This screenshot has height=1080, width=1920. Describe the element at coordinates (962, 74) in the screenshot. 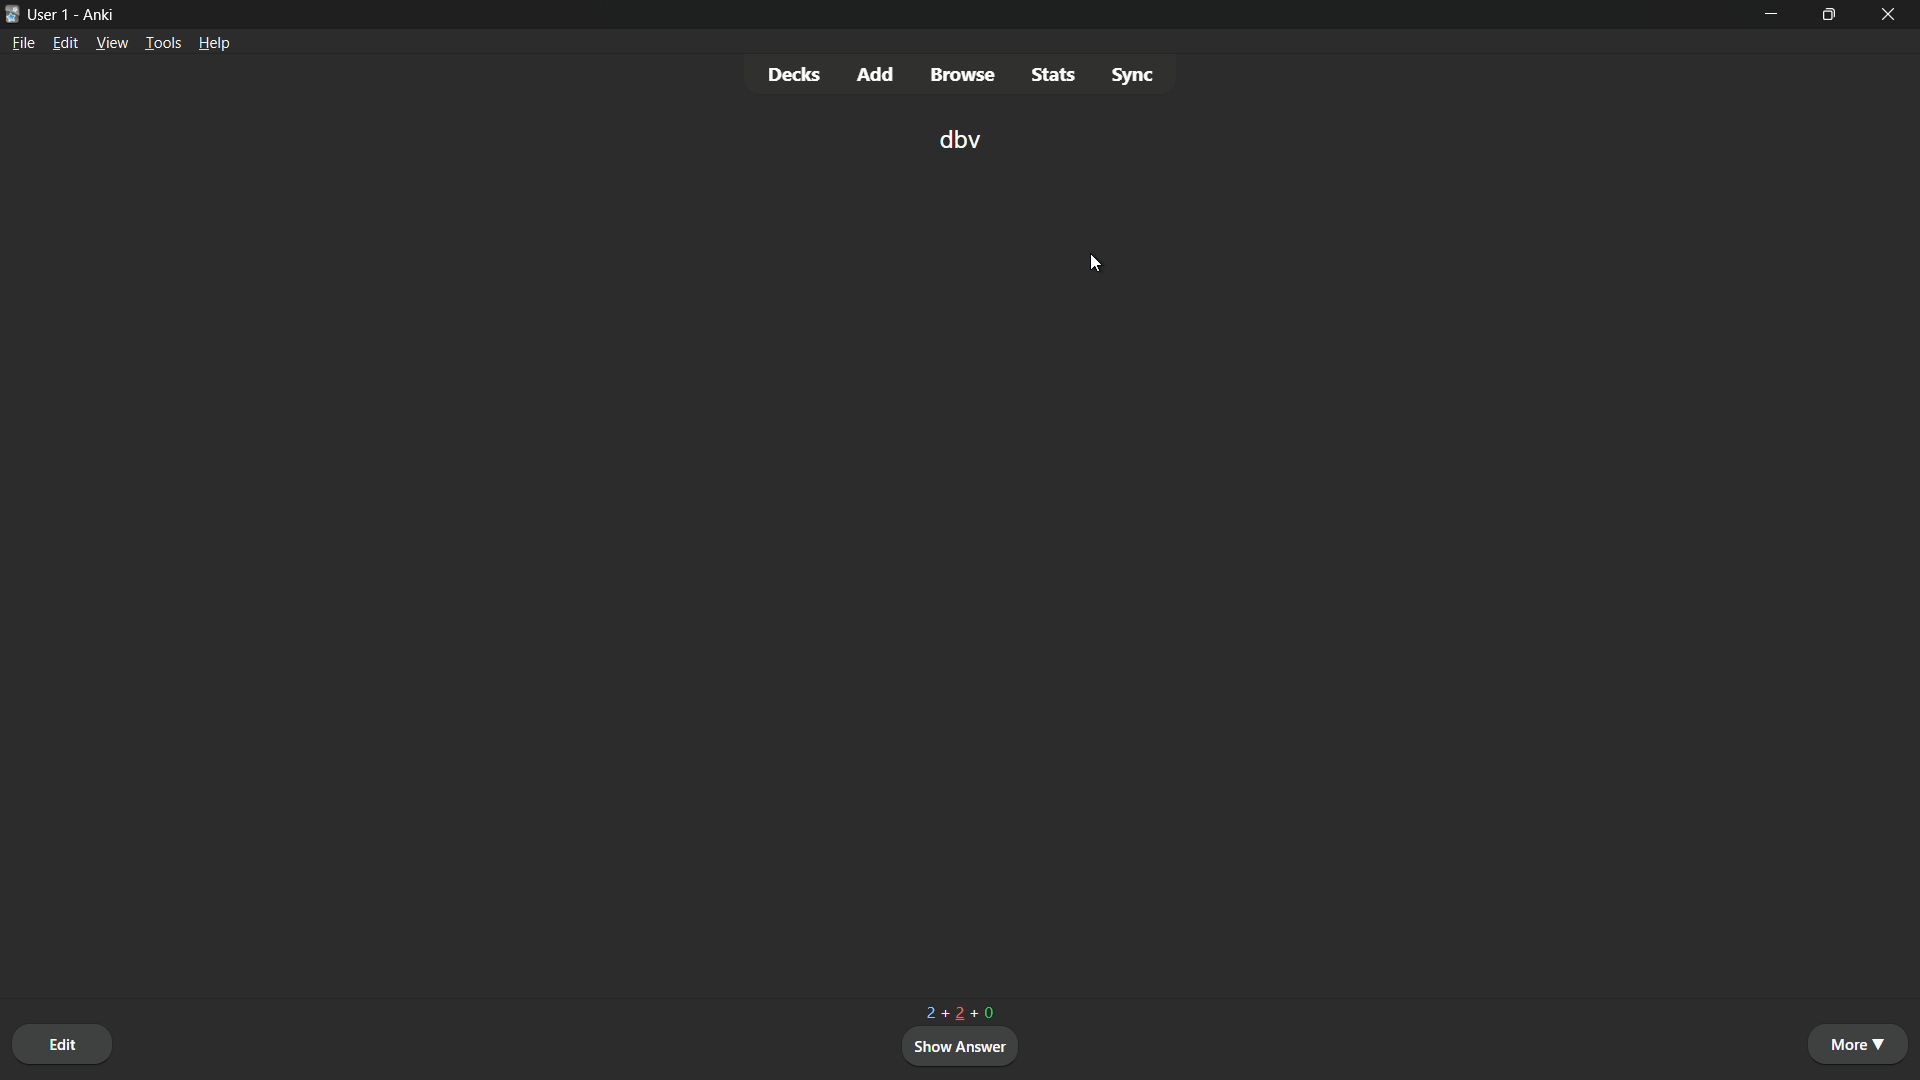

I see `browse` at that location.